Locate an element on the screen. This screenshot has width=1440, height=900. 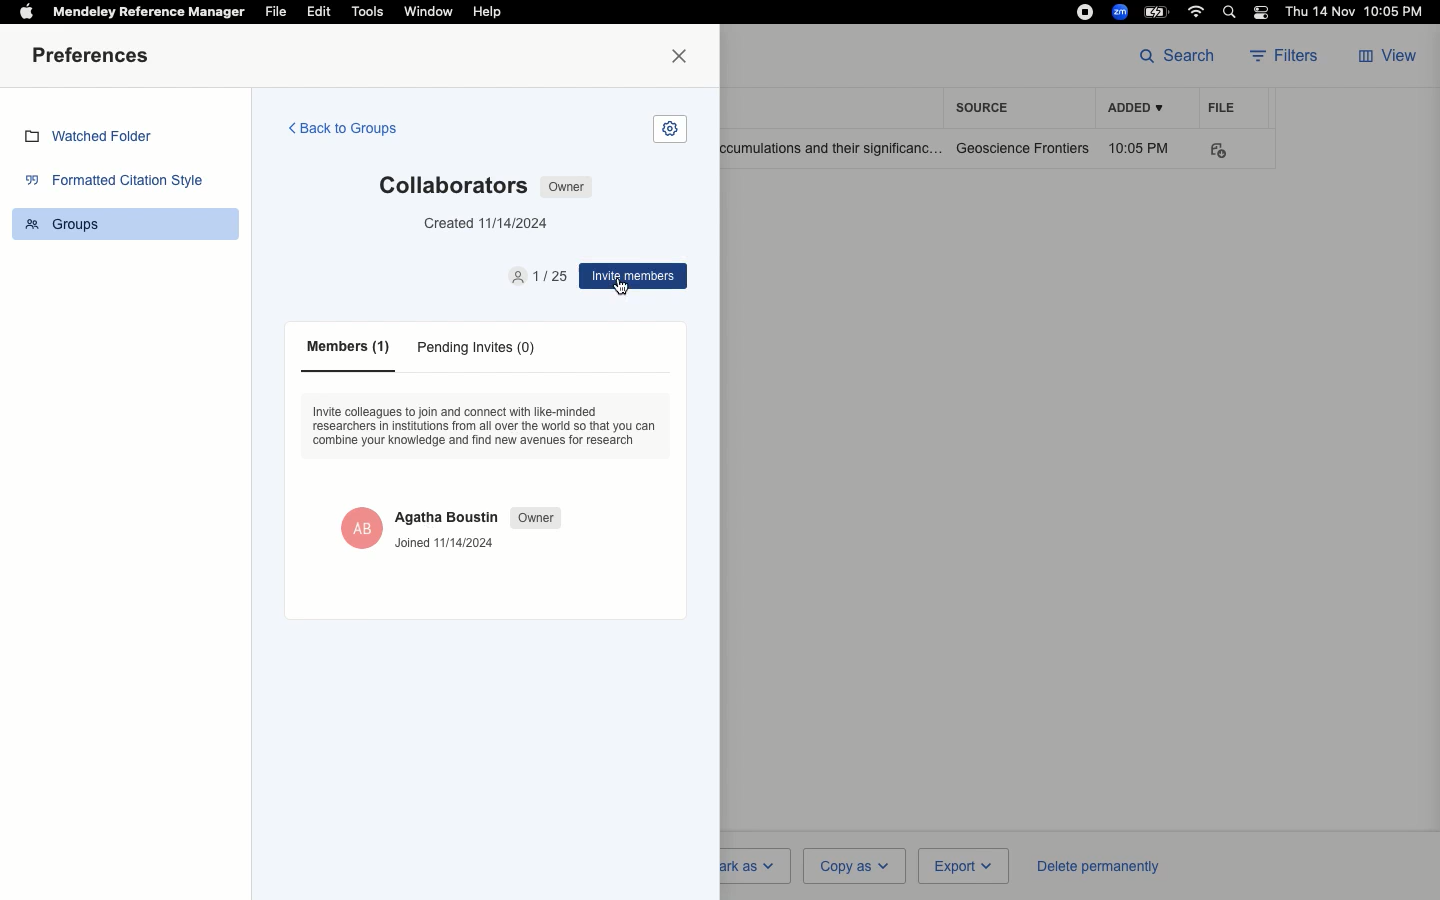
File is located at coordinates (276, 12).